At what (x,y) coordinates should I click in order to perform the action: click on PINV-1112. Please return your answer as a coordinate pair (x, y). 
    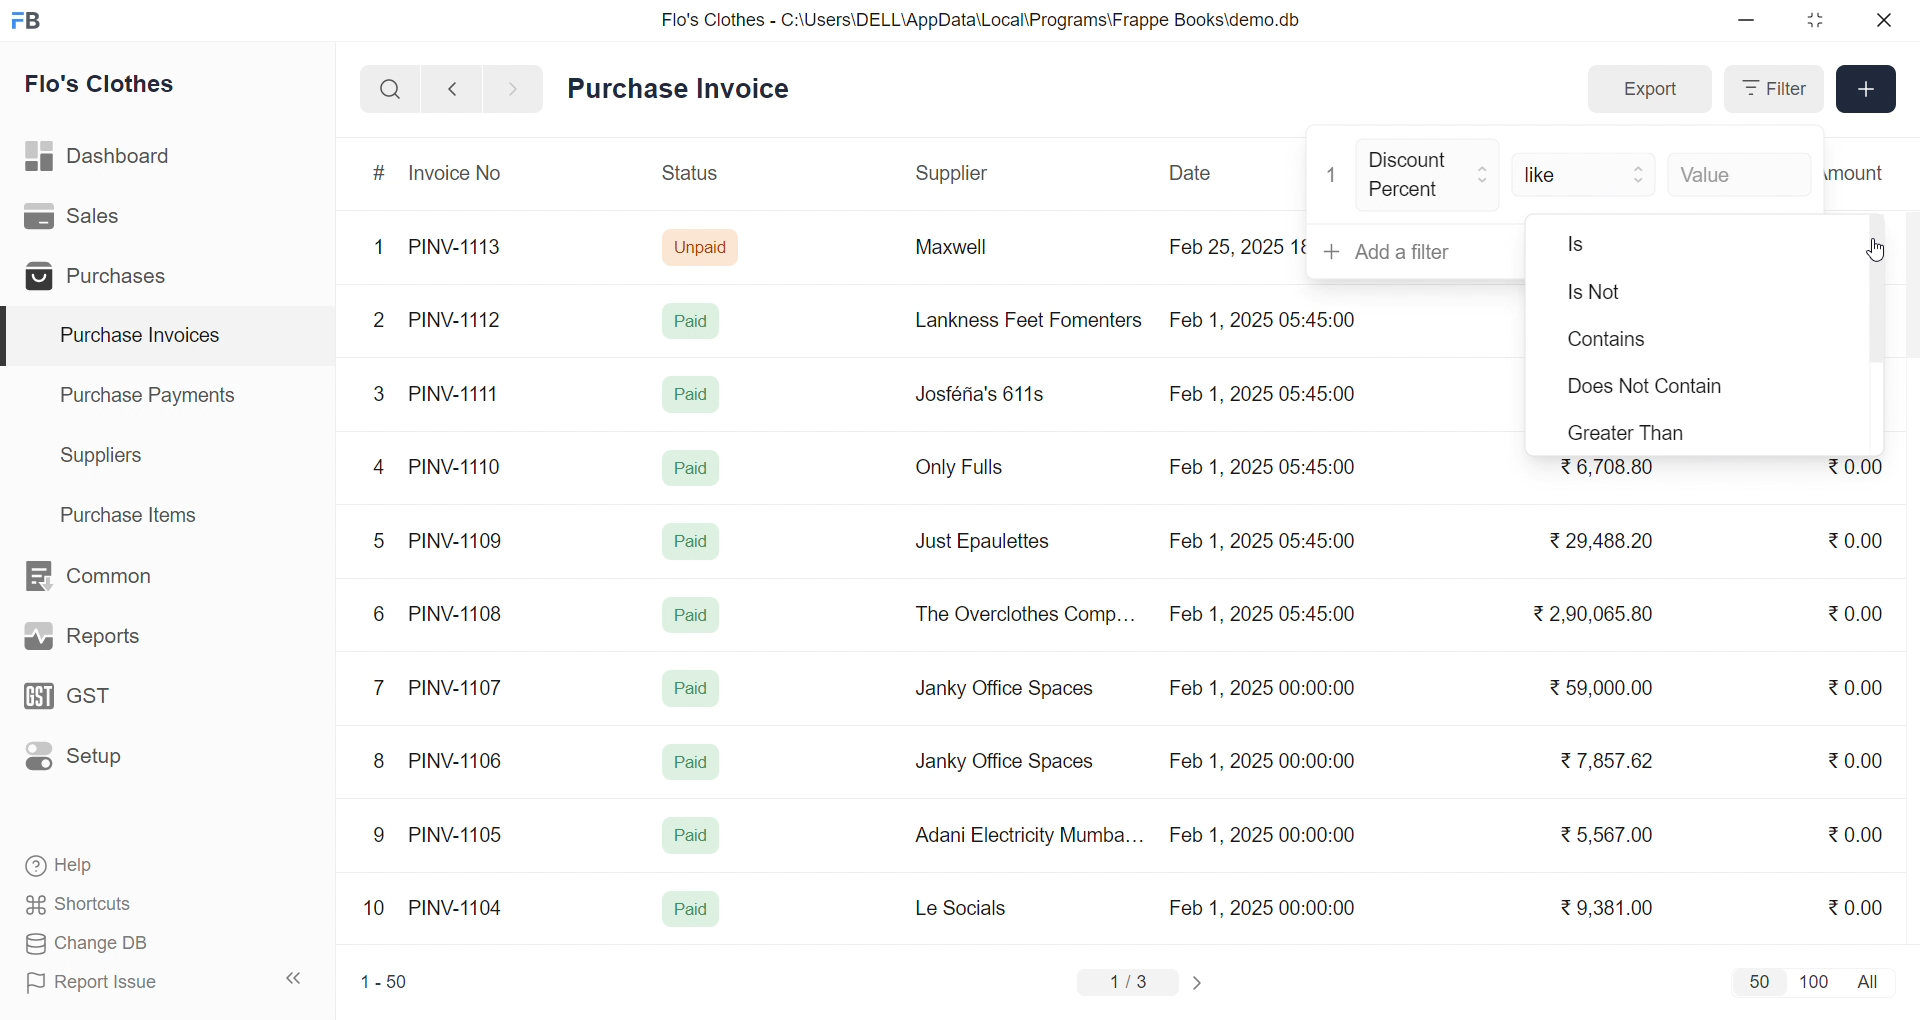
    Looking at the image, I should click on (455, 321).